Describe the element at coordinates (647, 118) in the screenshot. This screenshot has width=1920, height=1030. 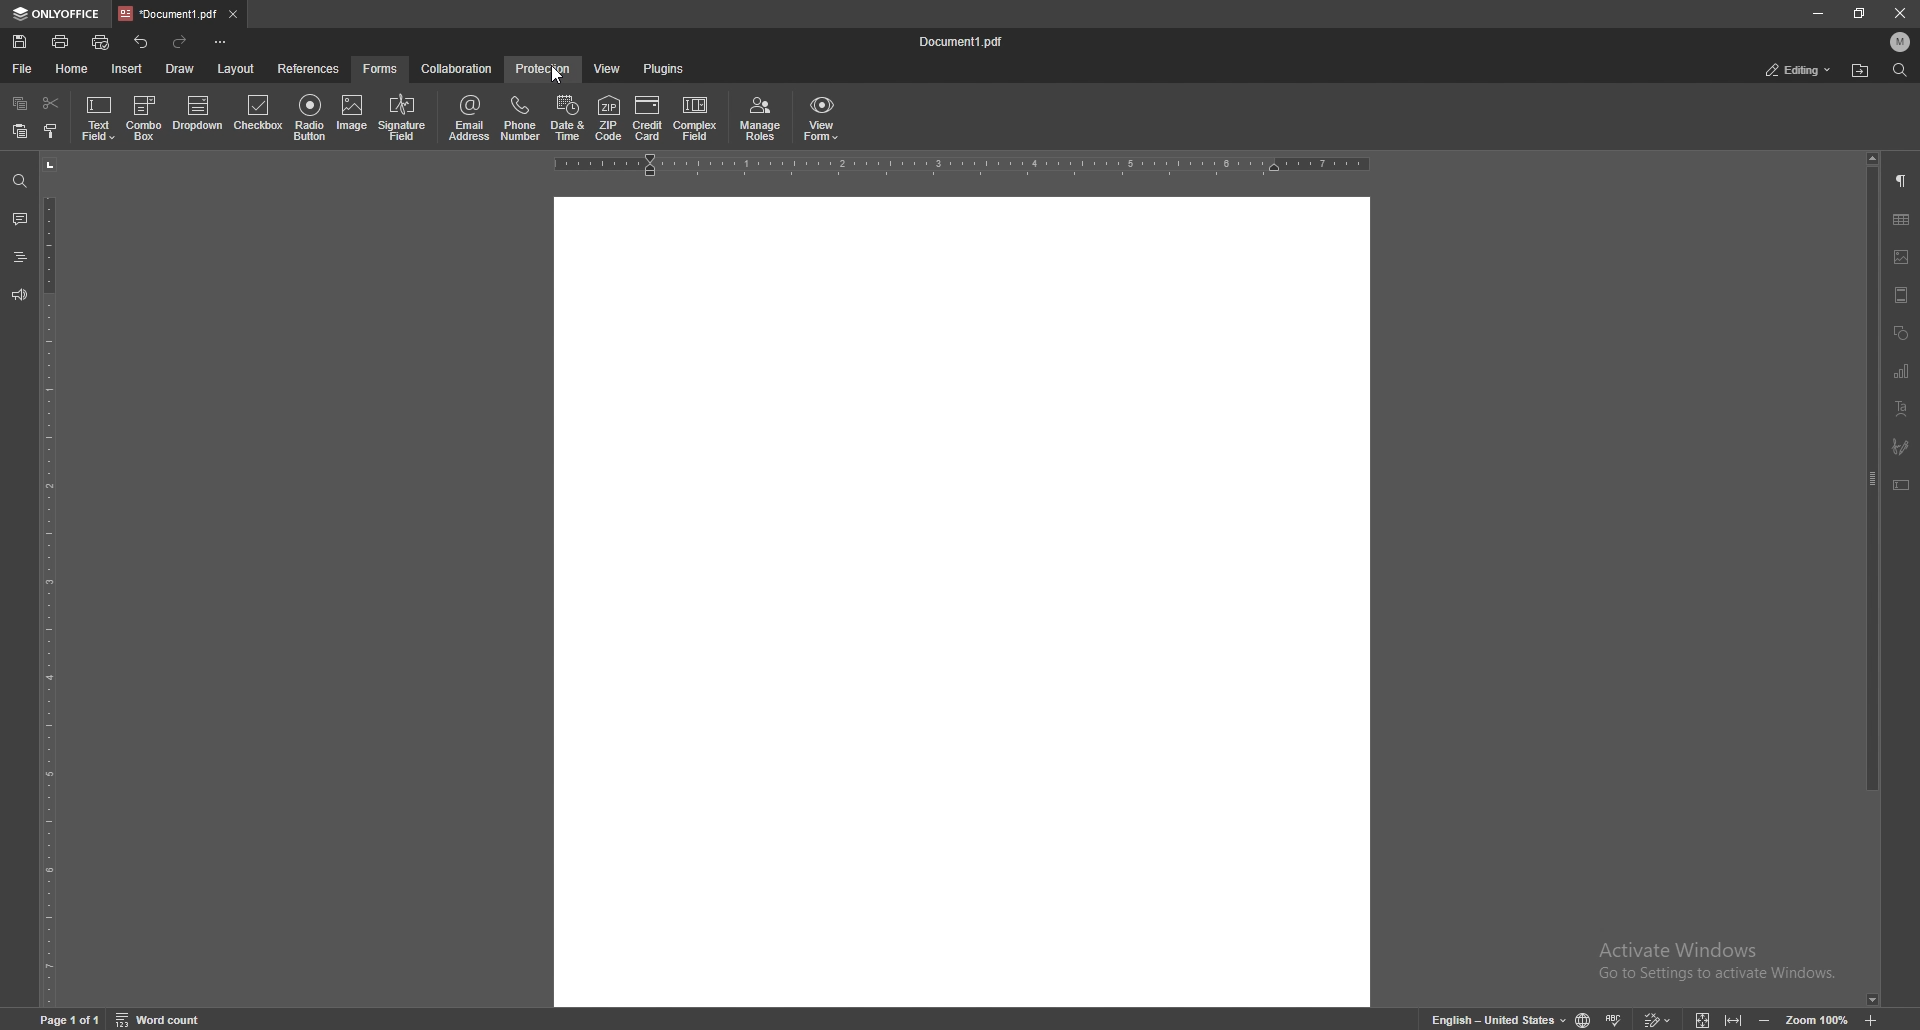
I see `credit card` at that location.